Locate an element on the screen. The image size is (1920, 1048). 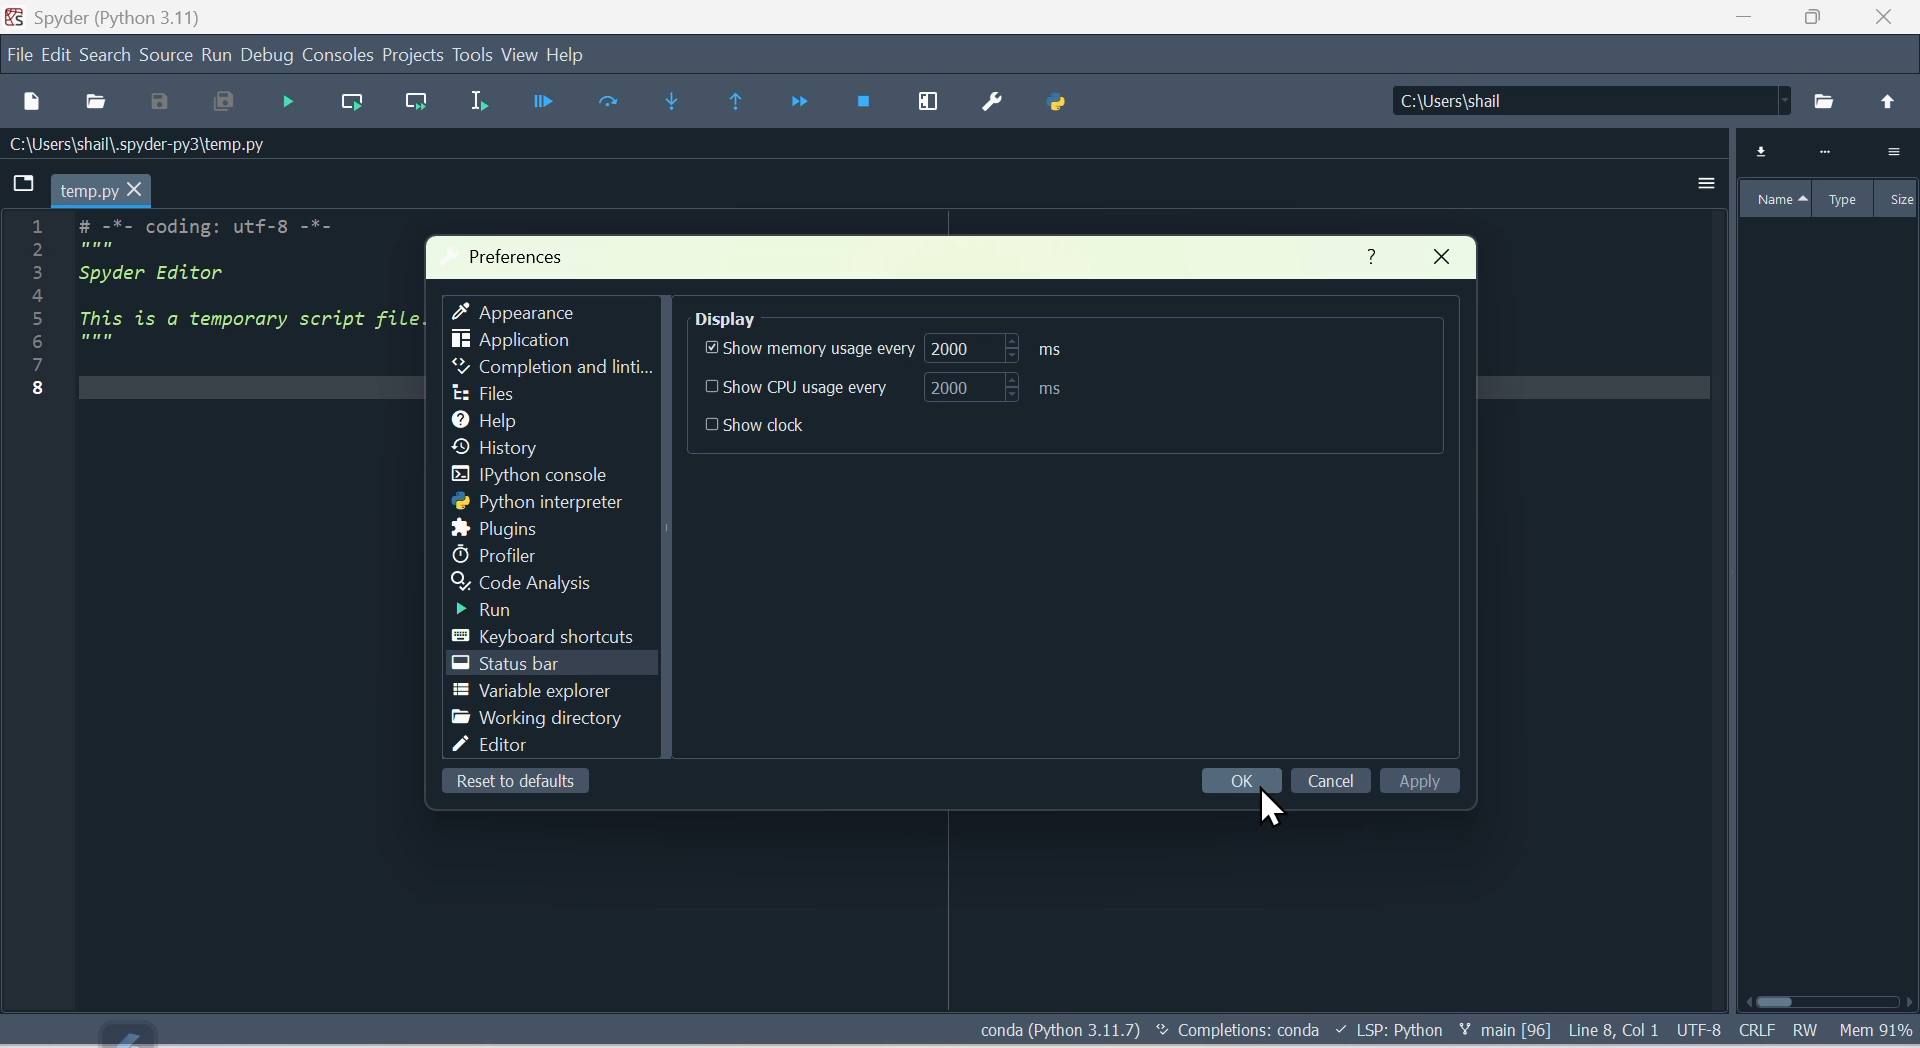
Cursor is located at coordinates (1271, 804).